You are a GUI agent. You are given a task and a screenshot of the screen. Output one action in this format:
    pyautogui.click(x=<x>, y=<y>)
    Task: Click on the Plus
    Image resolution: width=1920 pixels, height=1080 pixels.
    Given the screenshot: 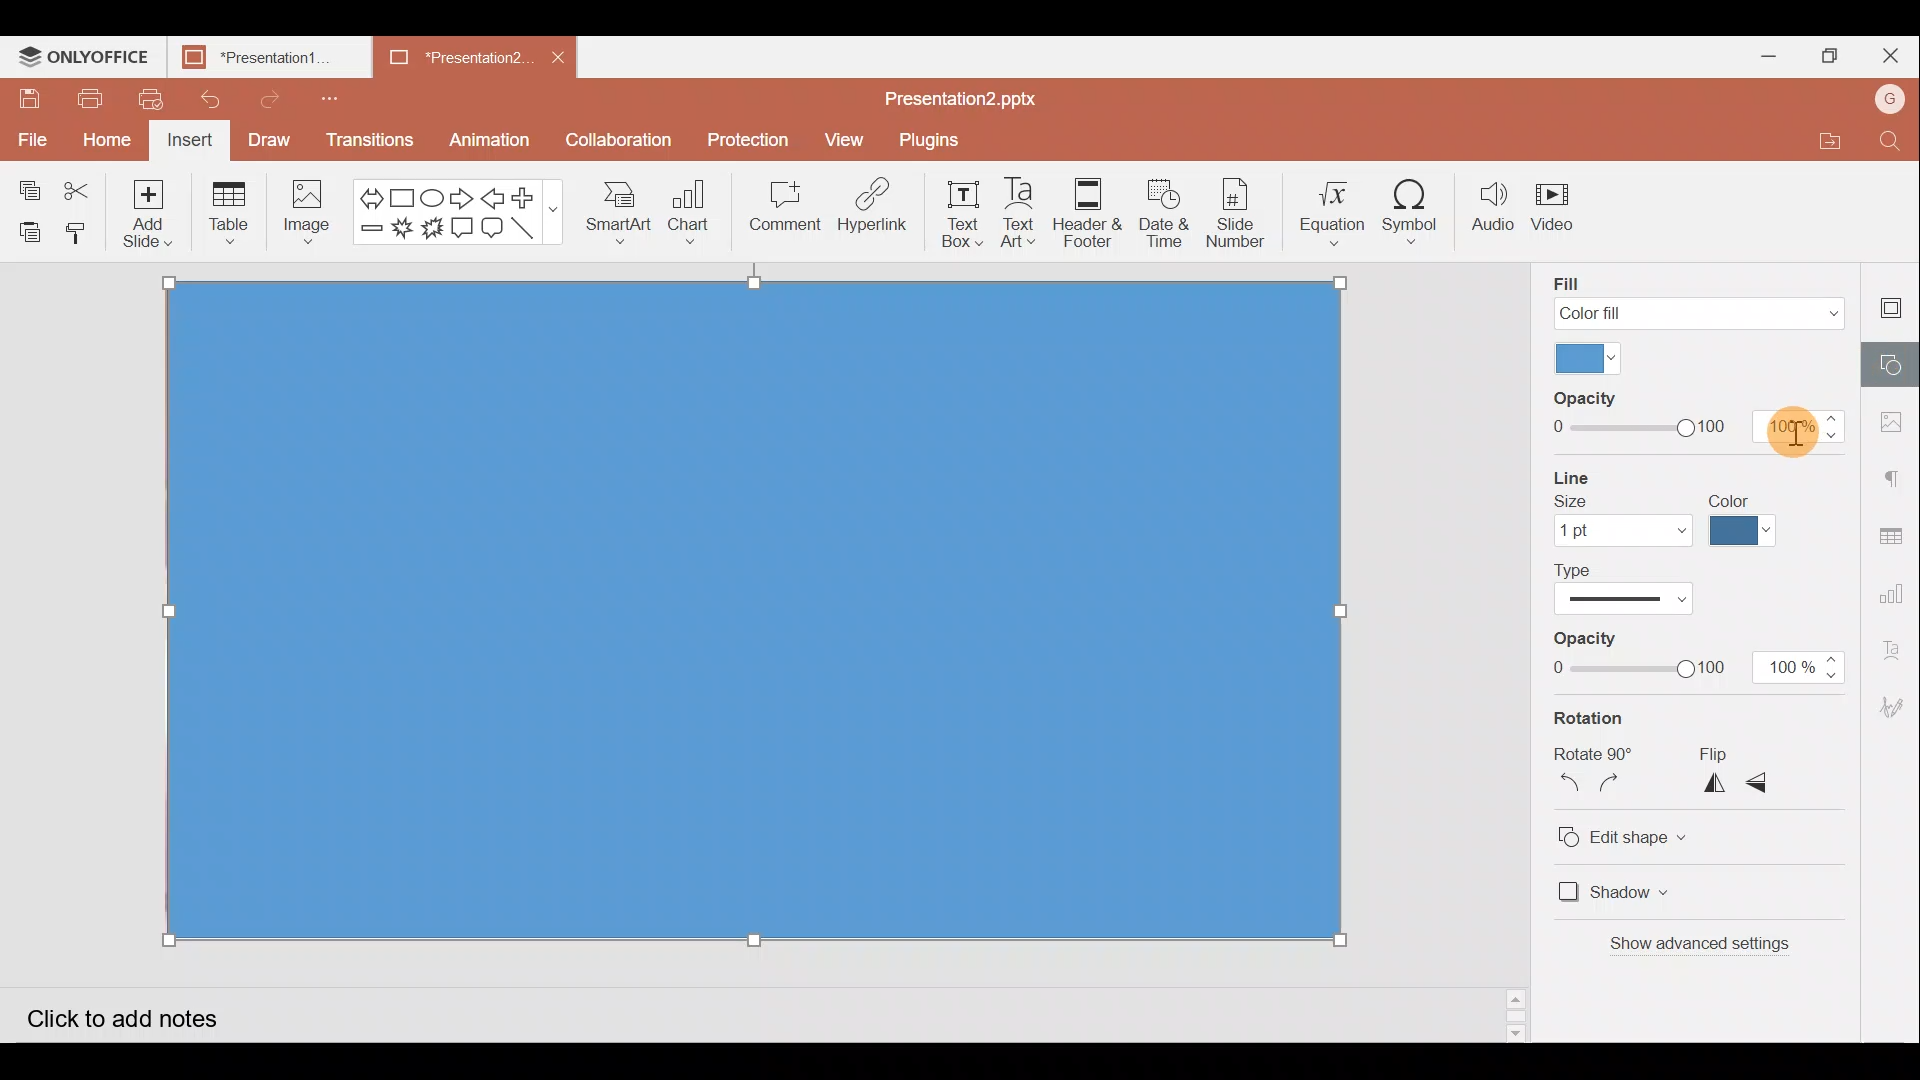 What is the action you would take?
    pyautogui.click(x=530, y=198)
    